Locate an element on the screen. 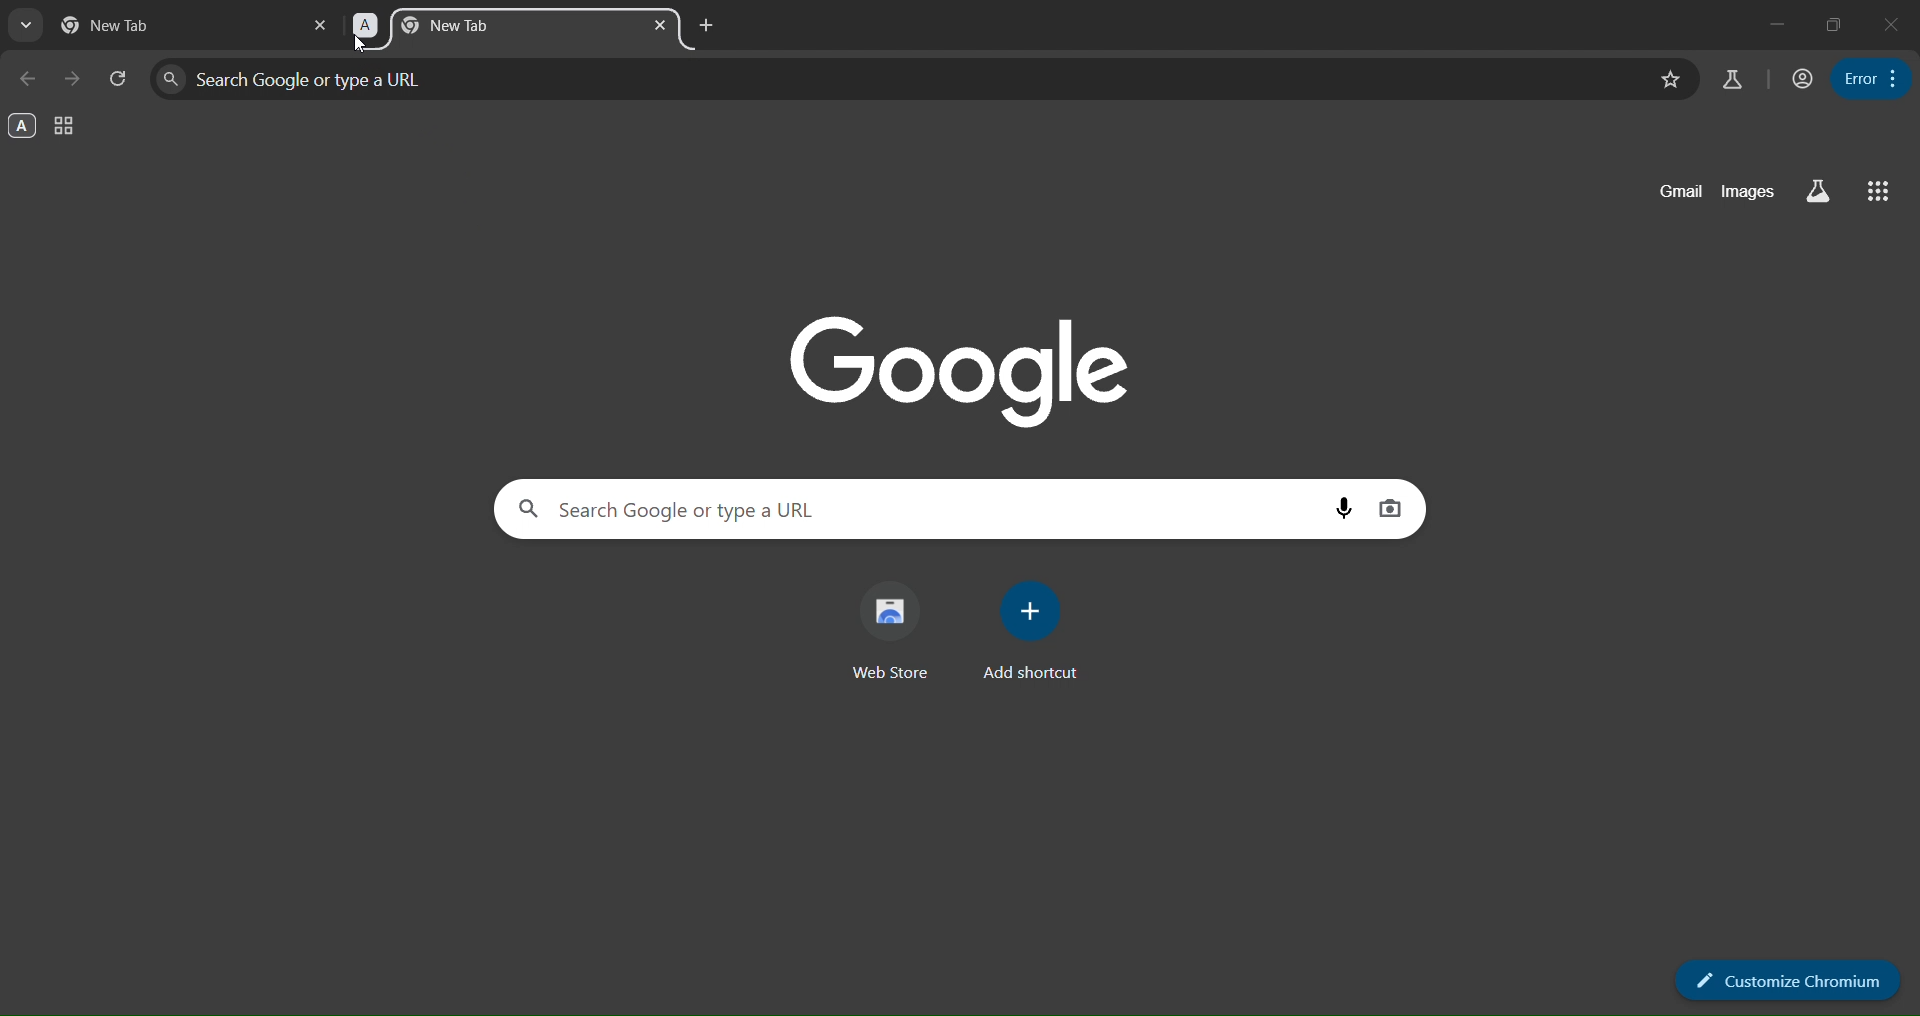 The image size is (1920, 1016). close tab is located at coordinates (663, 25).